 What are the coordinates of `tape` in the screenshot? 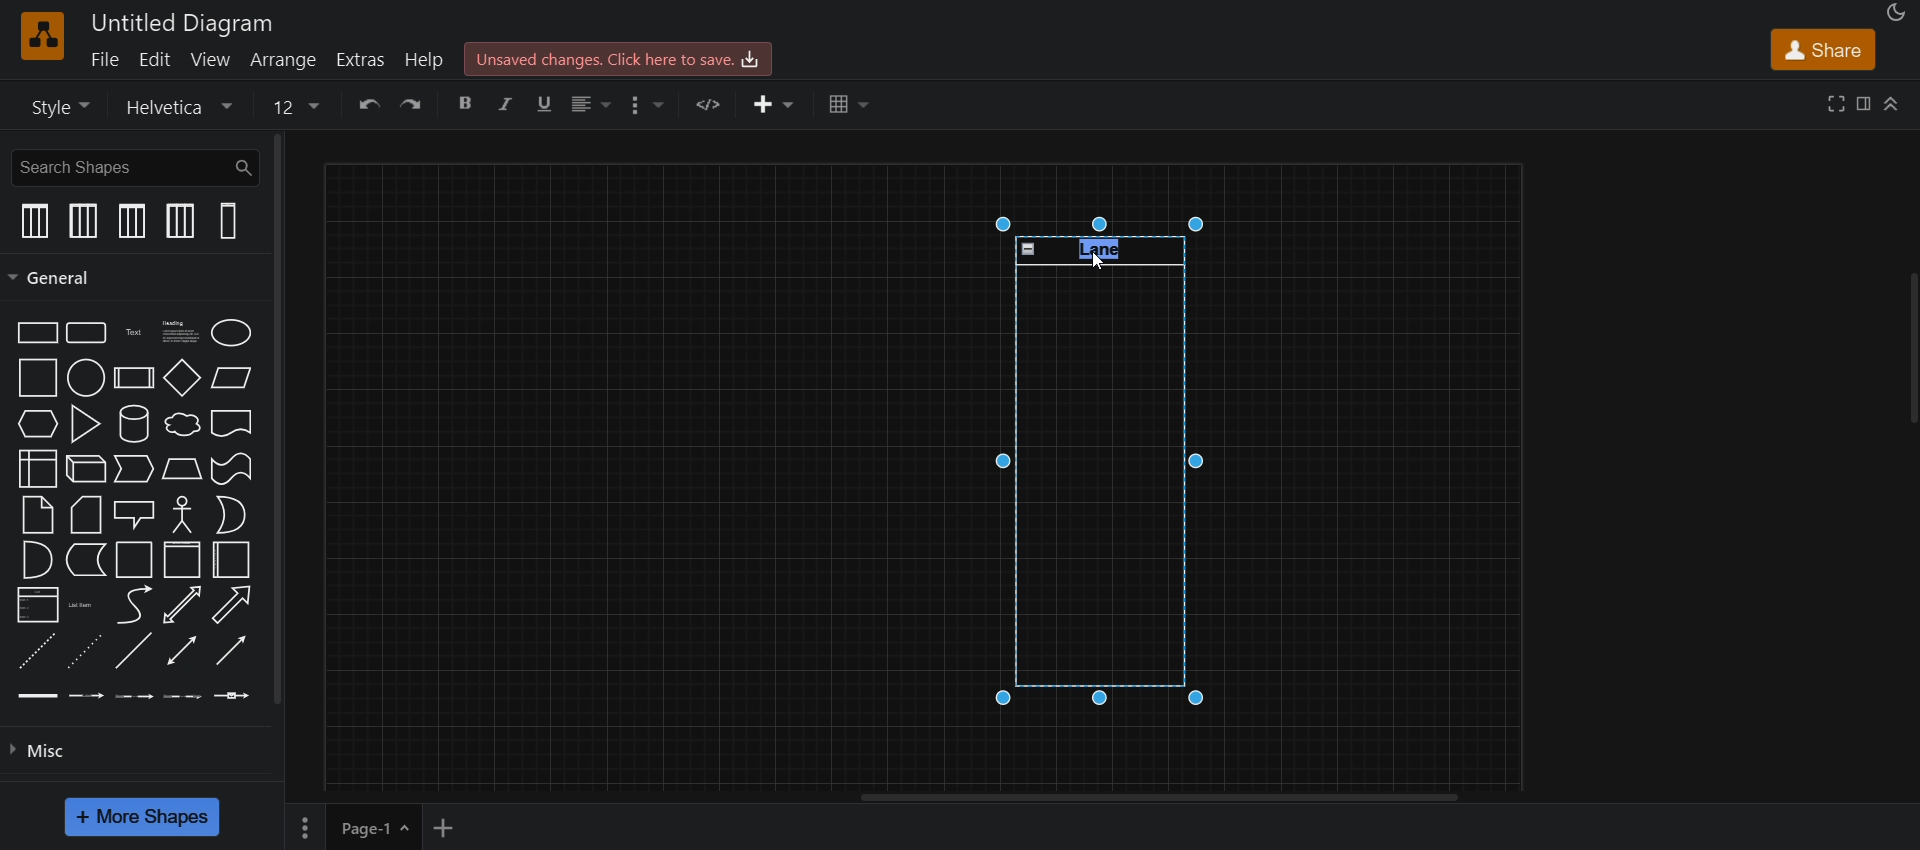 It's located at (232, 471).